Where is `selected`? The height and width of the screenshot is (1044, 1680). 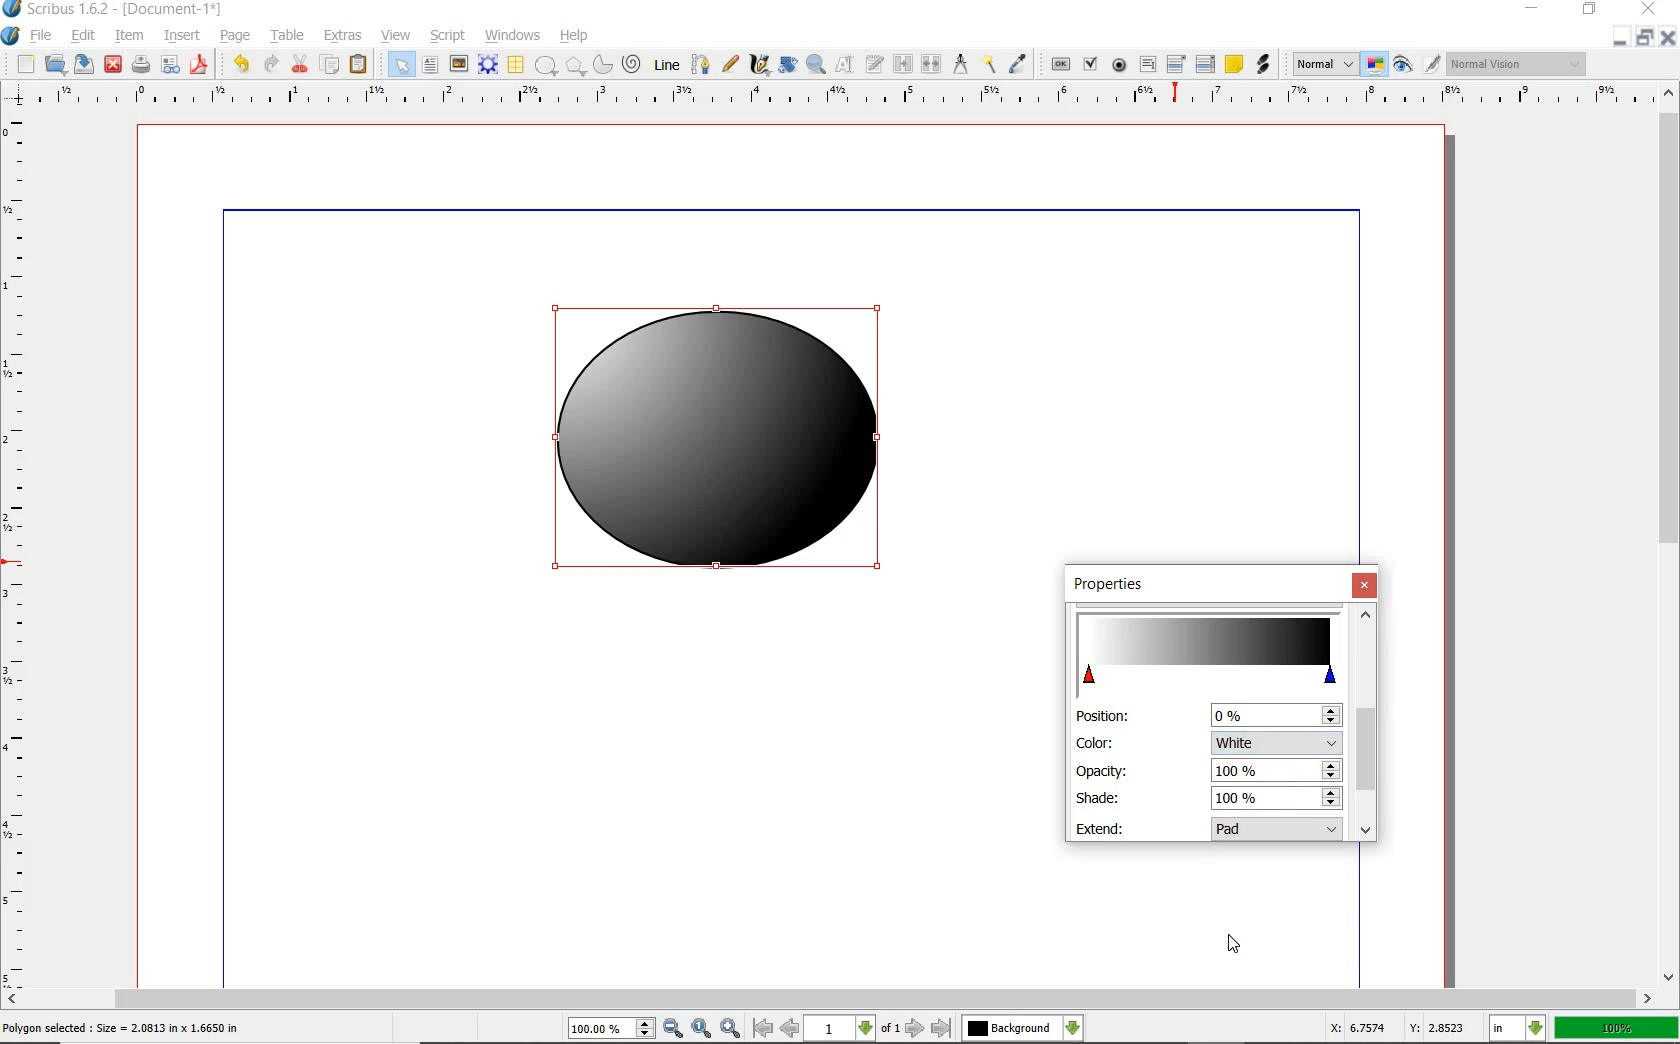 selected is located at coordinates (122, 1029).